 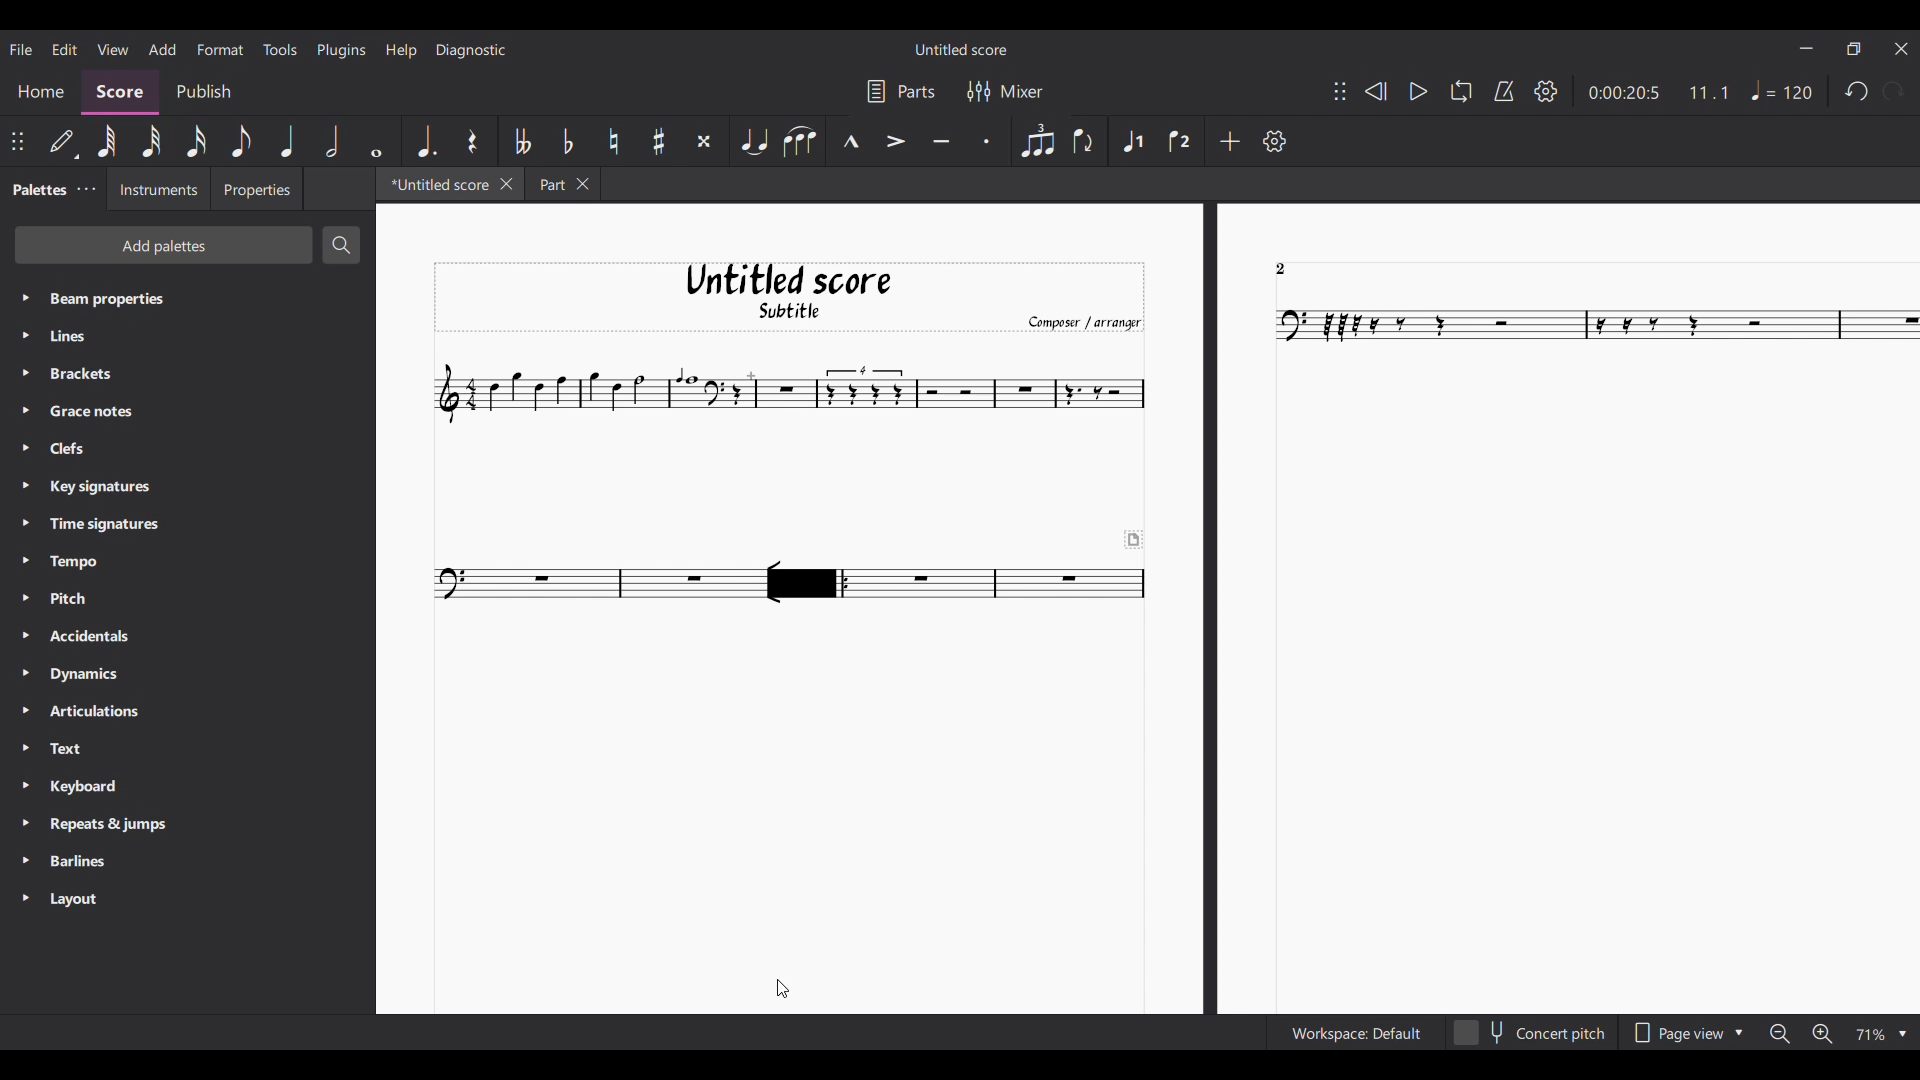 I want to click on Settings, so click(x=1547, y=91).